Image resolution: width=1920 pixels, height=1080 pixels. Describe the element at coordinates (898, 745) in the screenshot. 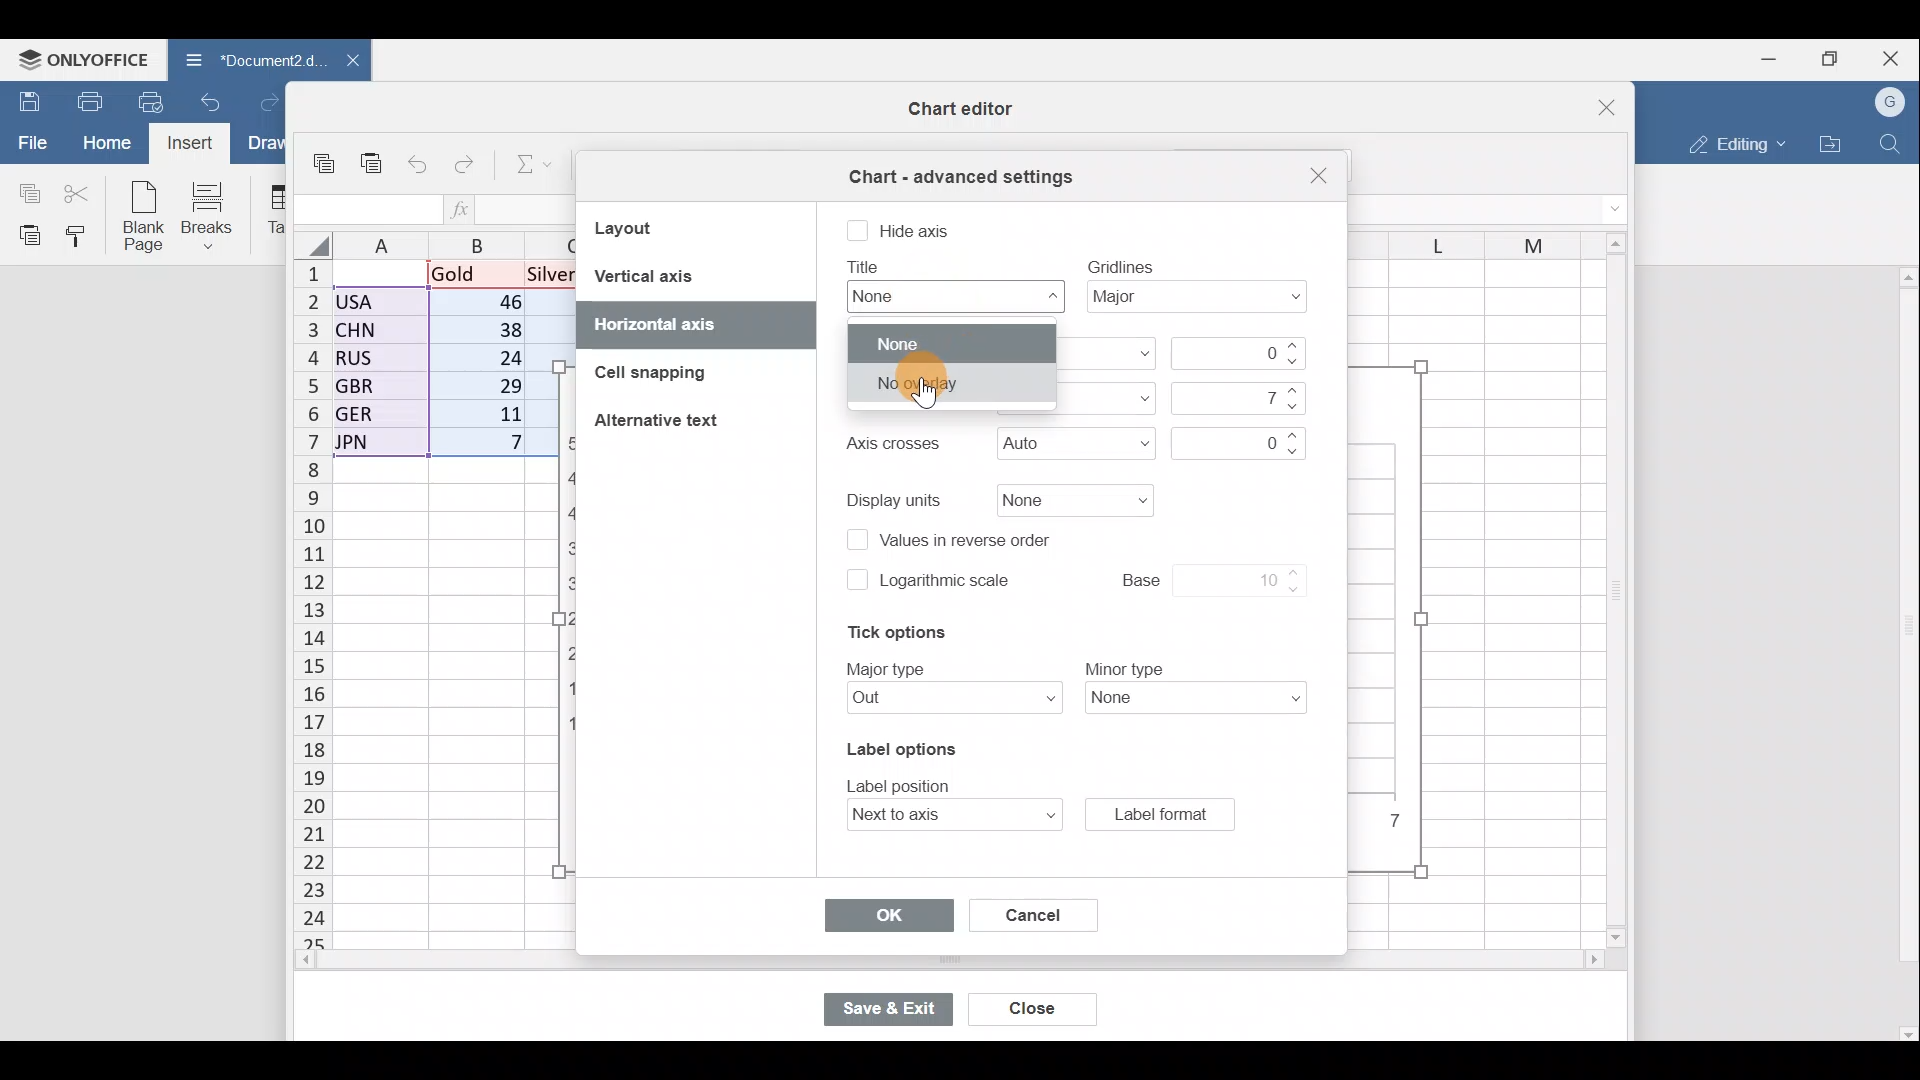

I see `Label options` at that location.